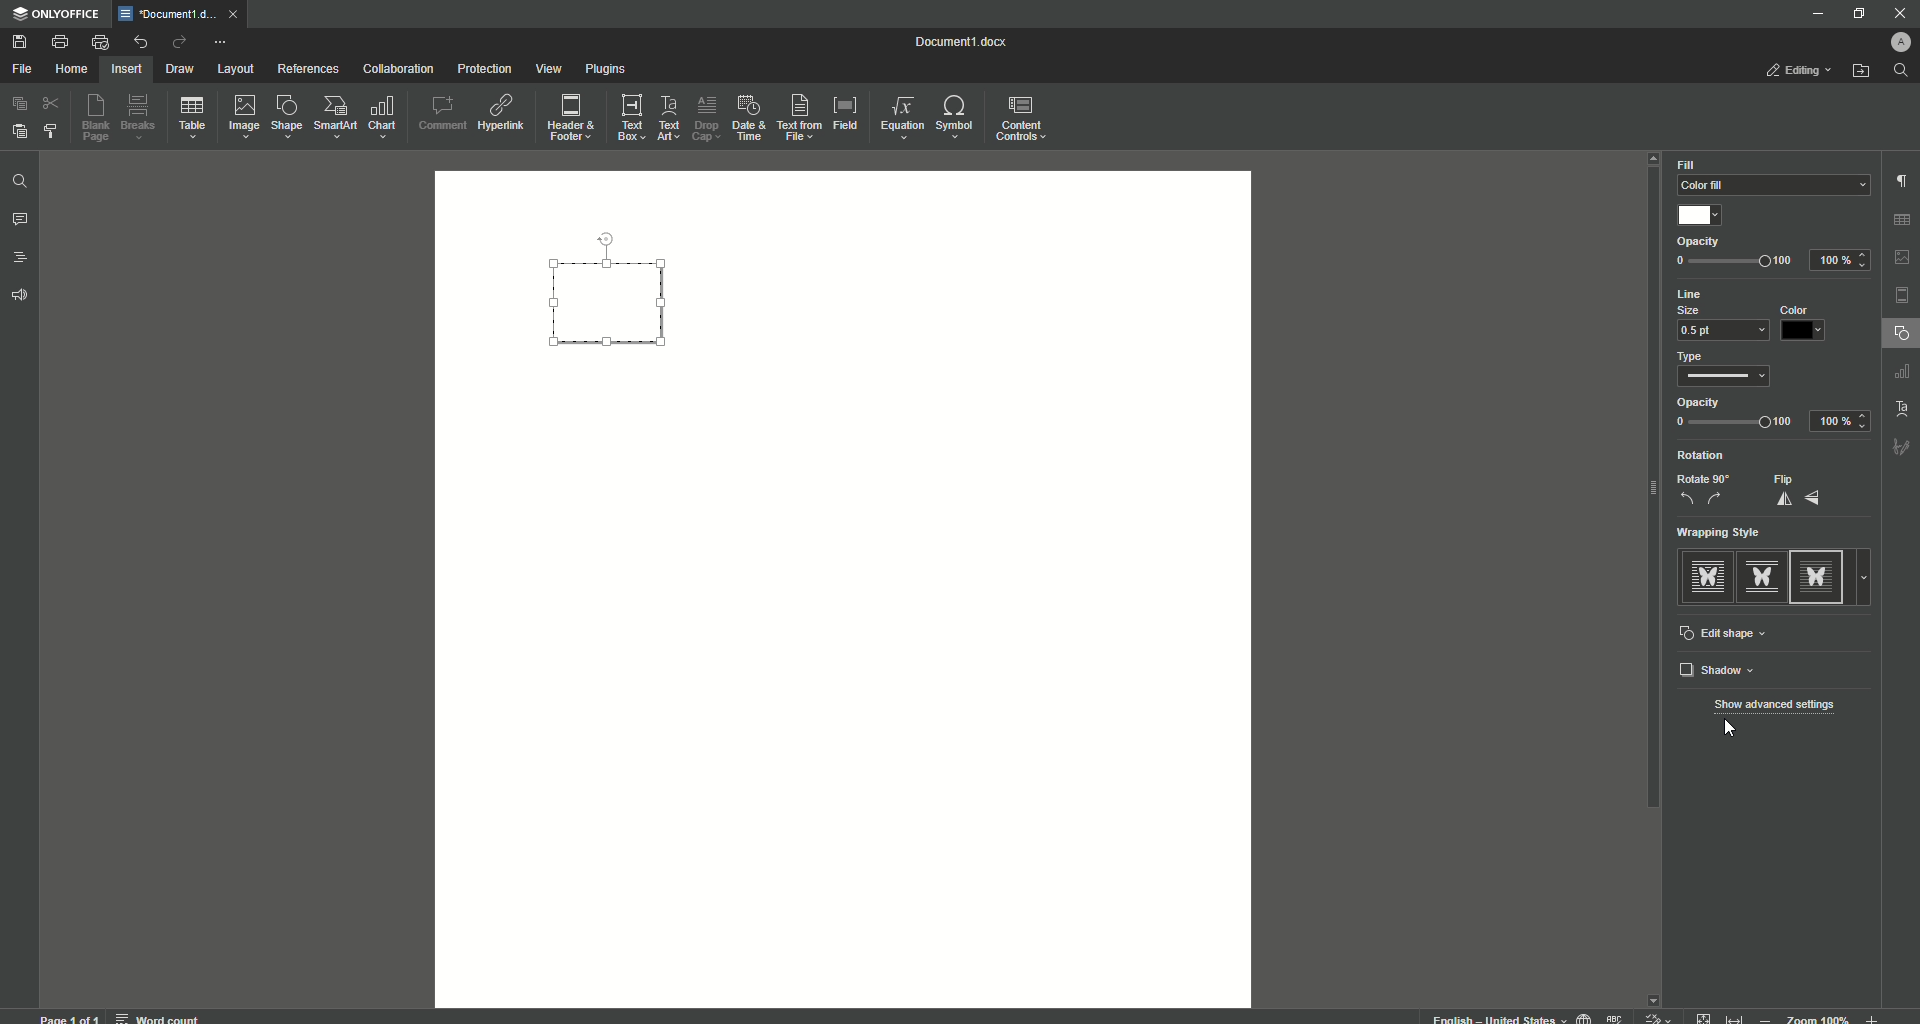 The height and width of the screenshot is (1024, 1920). What do you see at coordinates (1808, 323) in the screenshot?
I see `Black  Color` at bounding box center [1808, 323].